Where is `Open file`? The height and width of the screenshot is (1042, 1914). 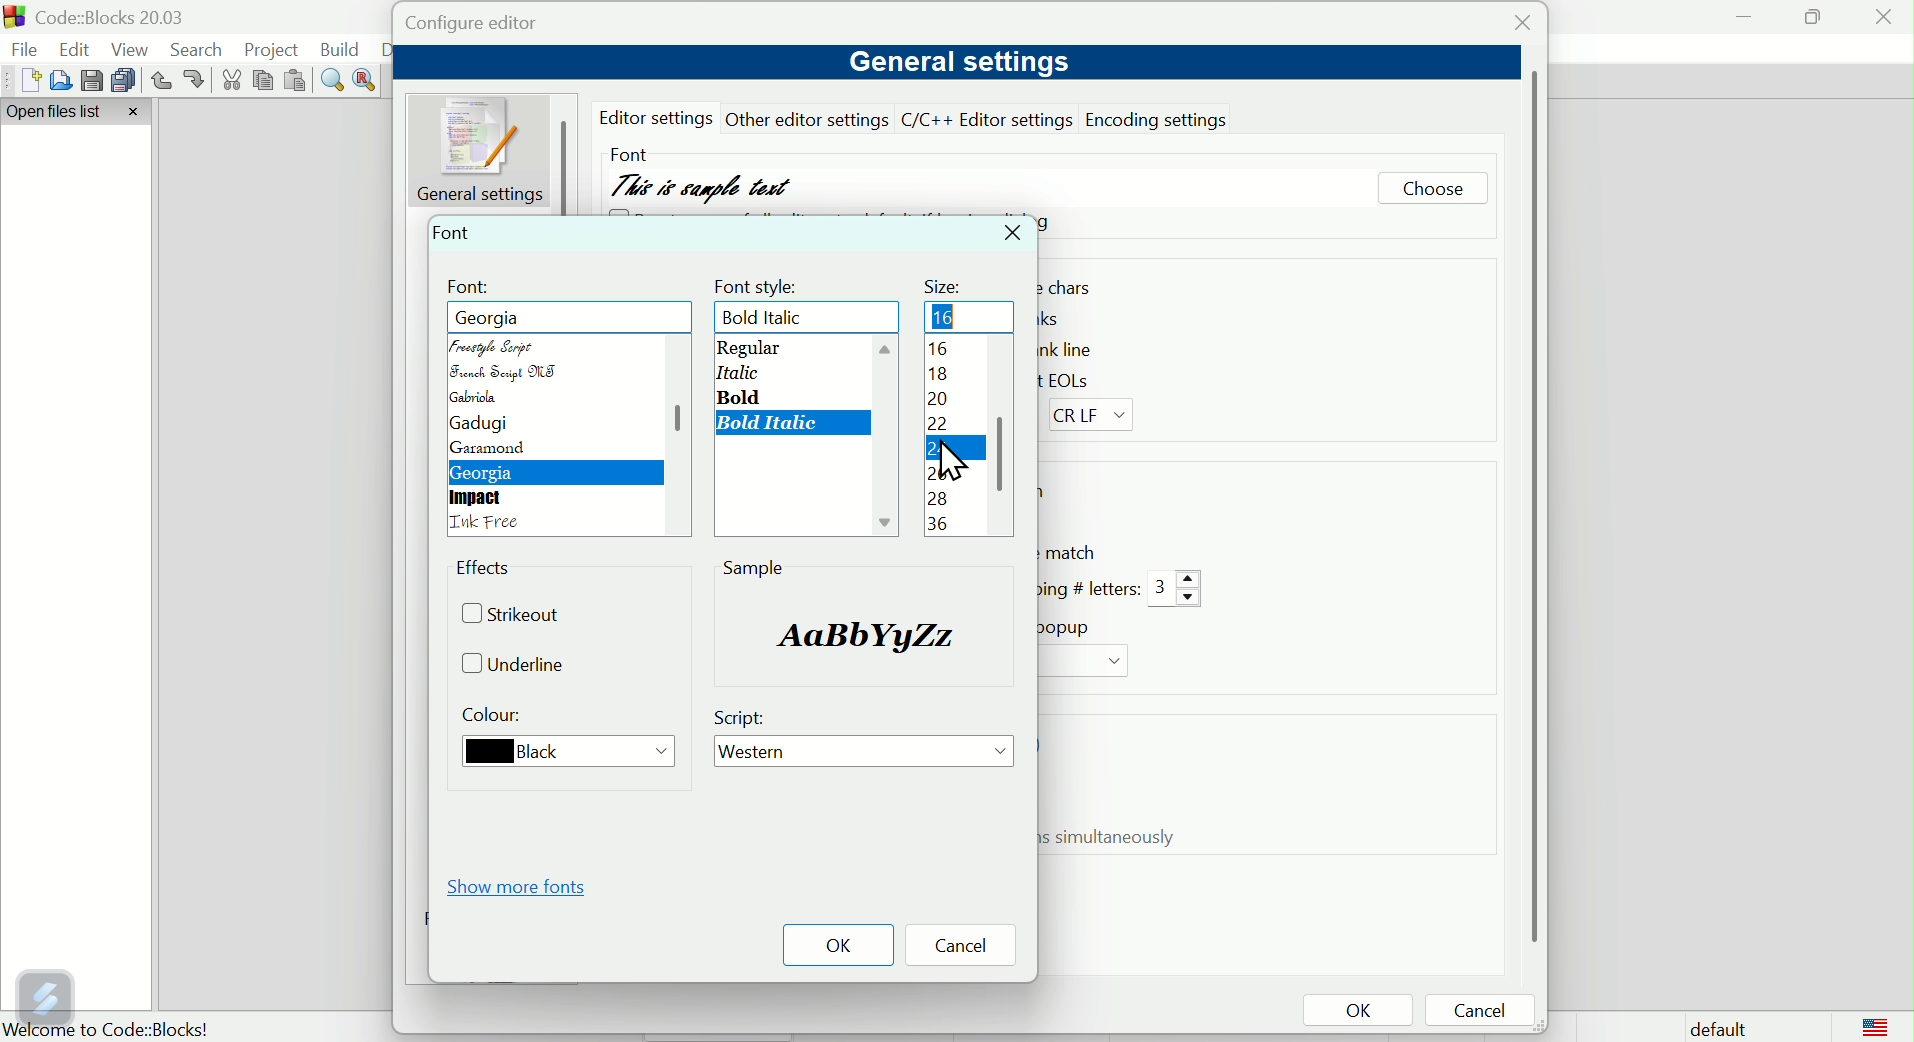
Open file is located at coordinates (57, 80).